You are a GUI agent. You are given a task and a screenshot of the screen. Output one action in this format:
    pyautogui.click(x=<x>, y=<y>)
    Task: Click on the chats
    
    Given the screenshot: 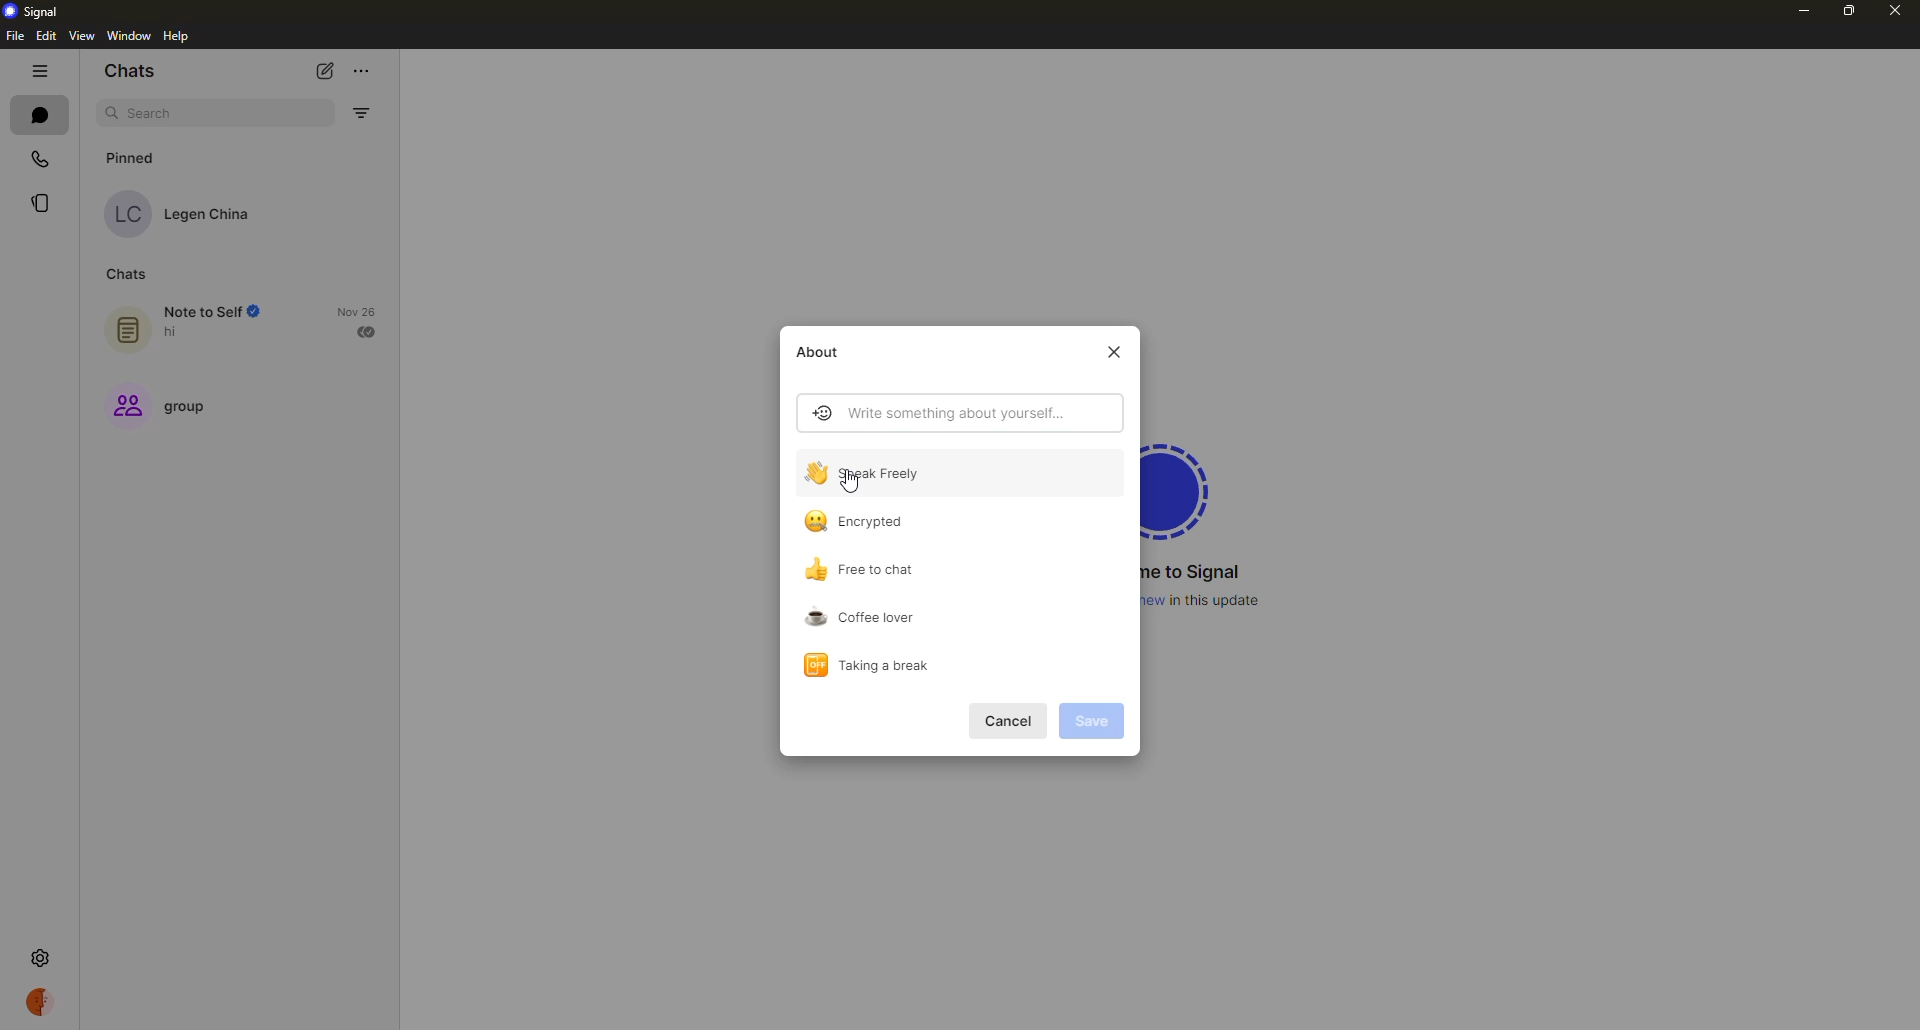 What is the action you would take?
    pyautogui.click(x=39, y=114)
    